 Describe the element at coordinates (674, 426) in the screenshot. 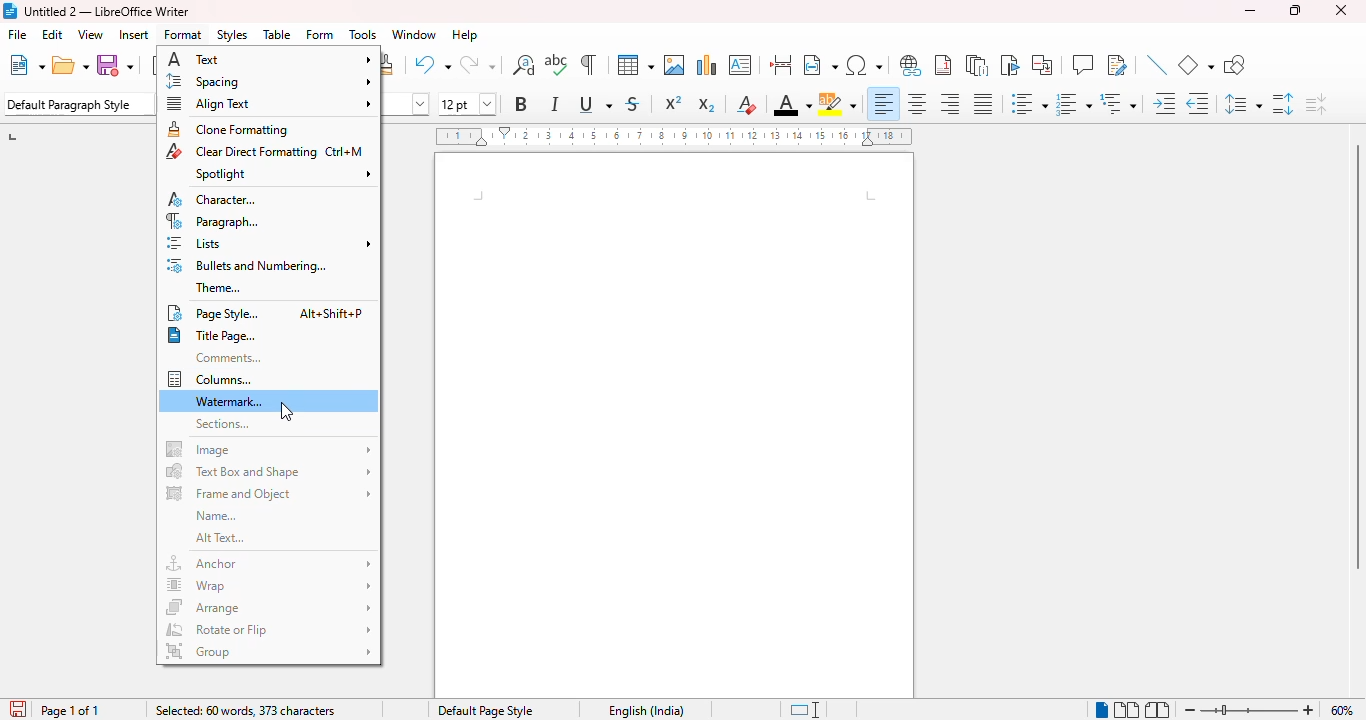

I see `page` at that location.